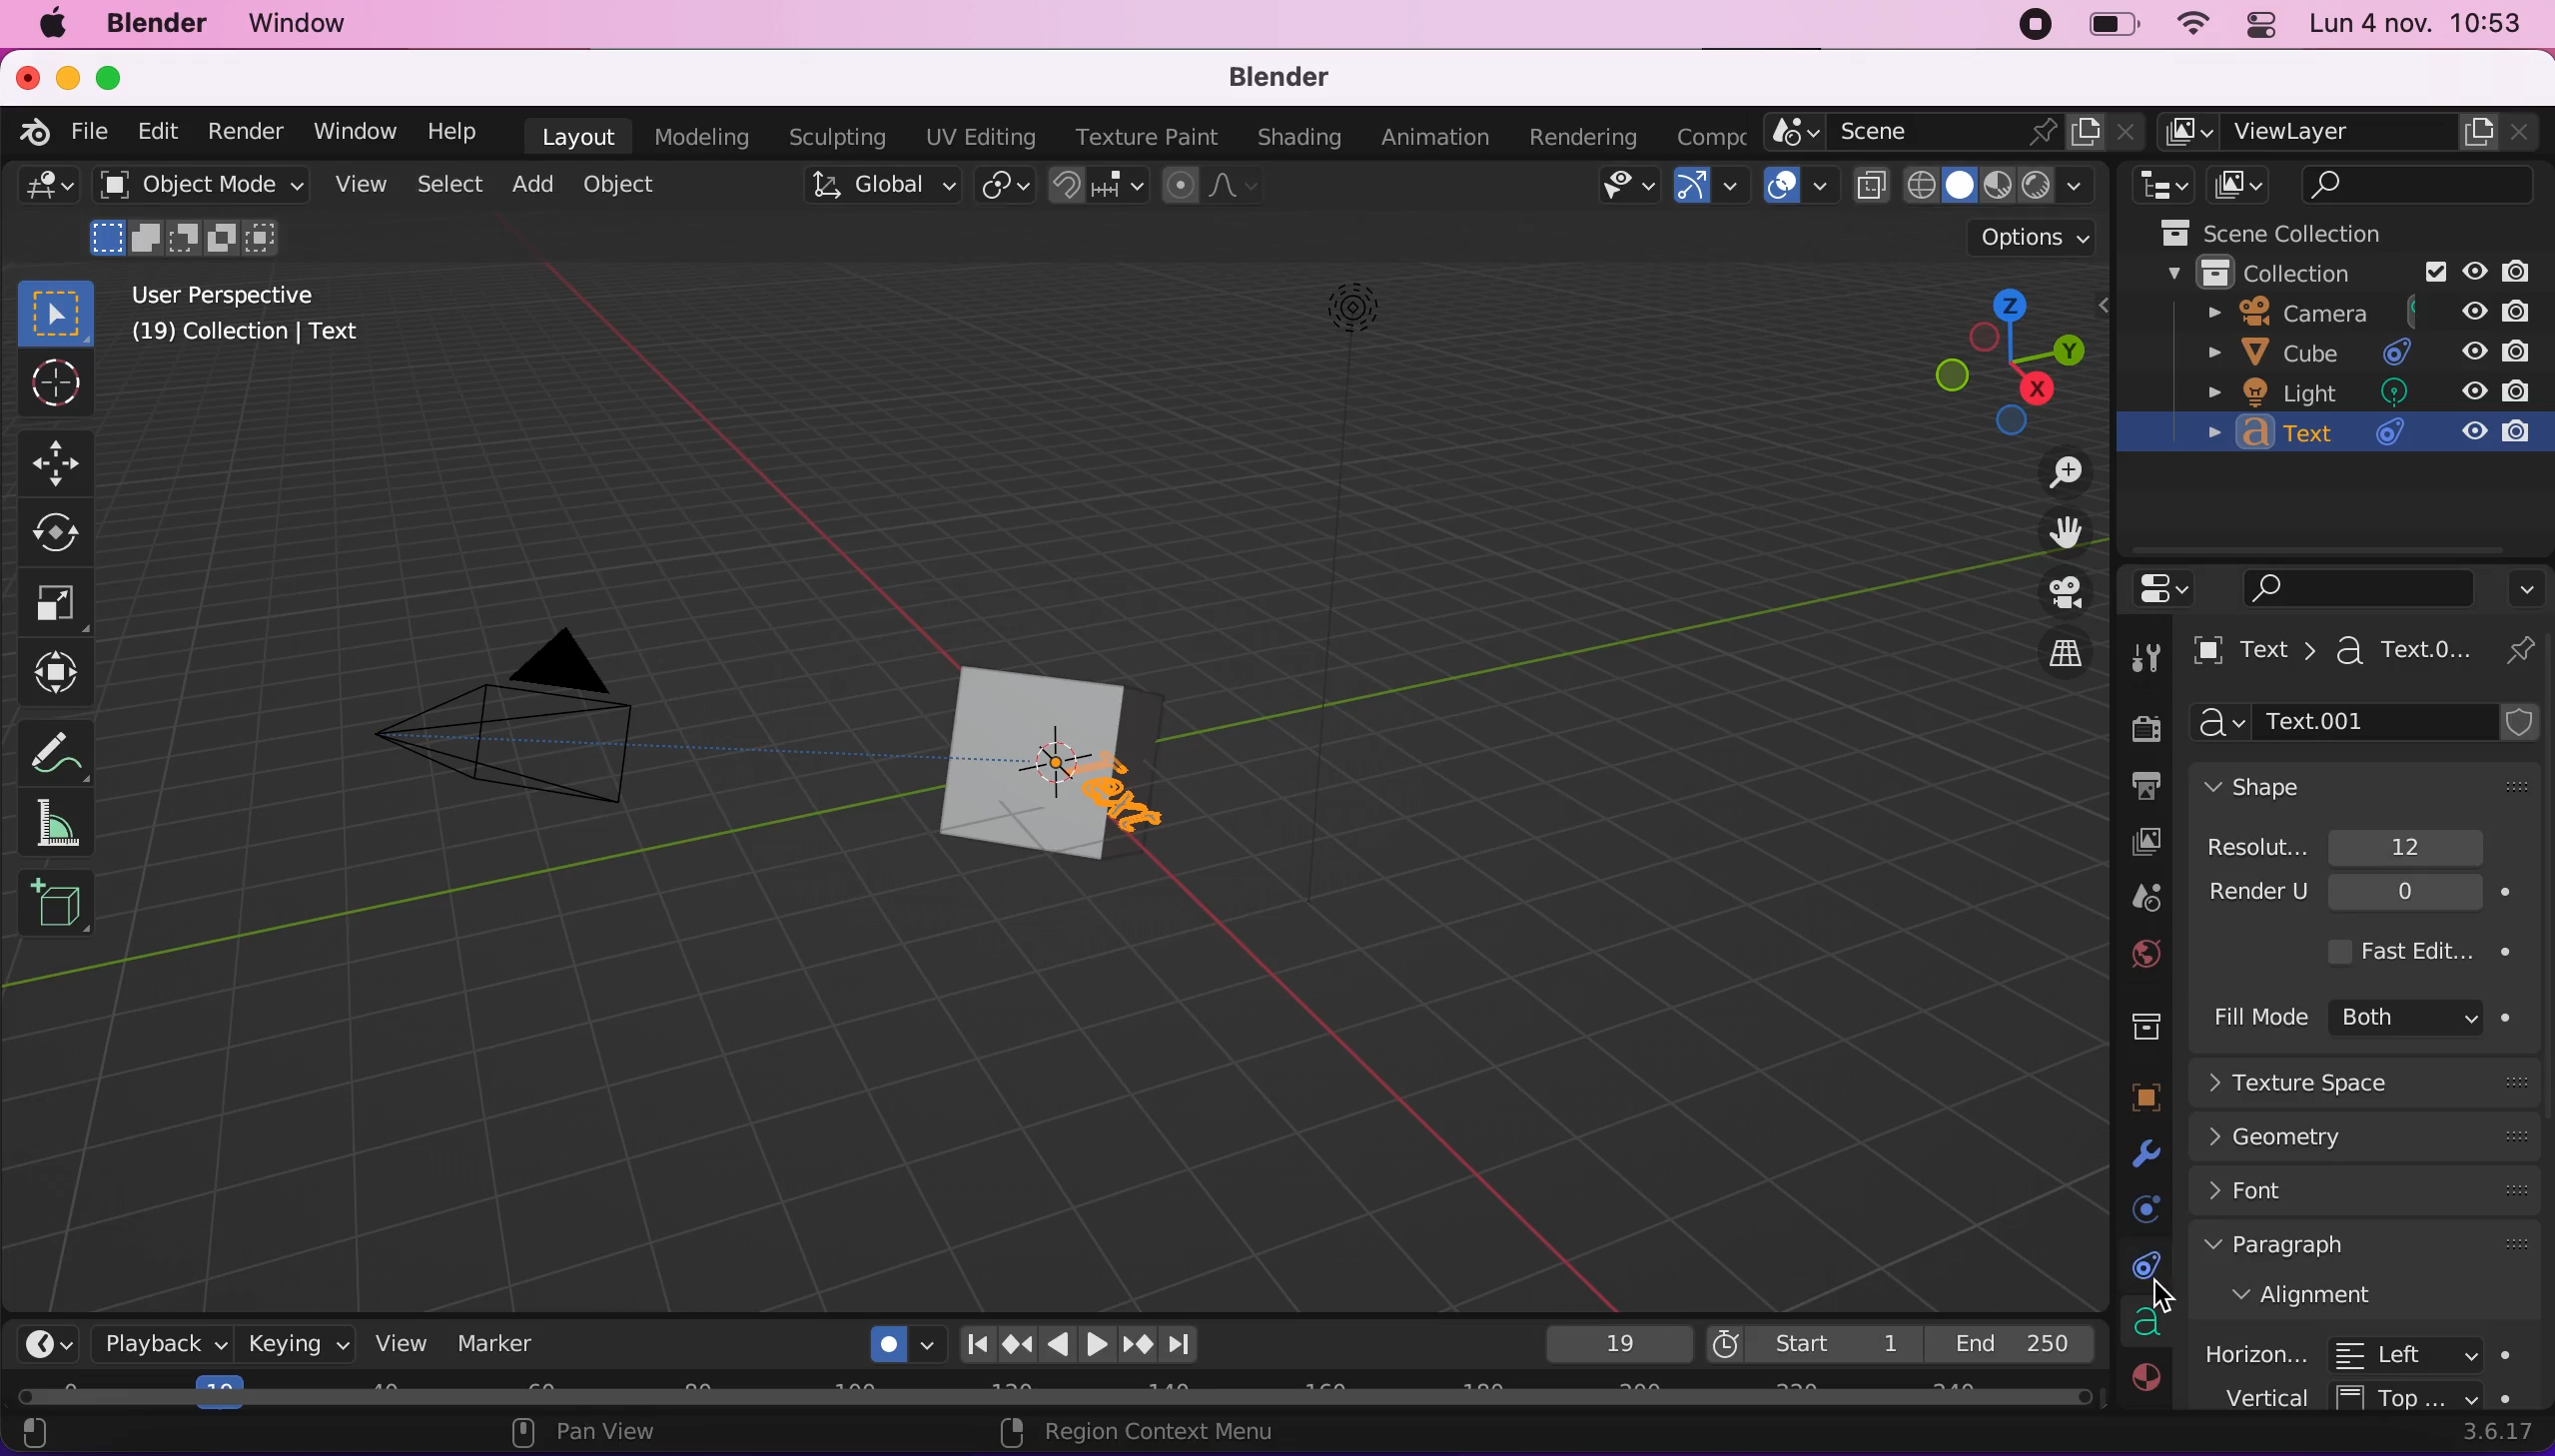 This screenshot has width=2555, height=1456. What do you see at coordinates (67, 79) in the screenshot?
I see `minimize` at bounding box center [67, 79].